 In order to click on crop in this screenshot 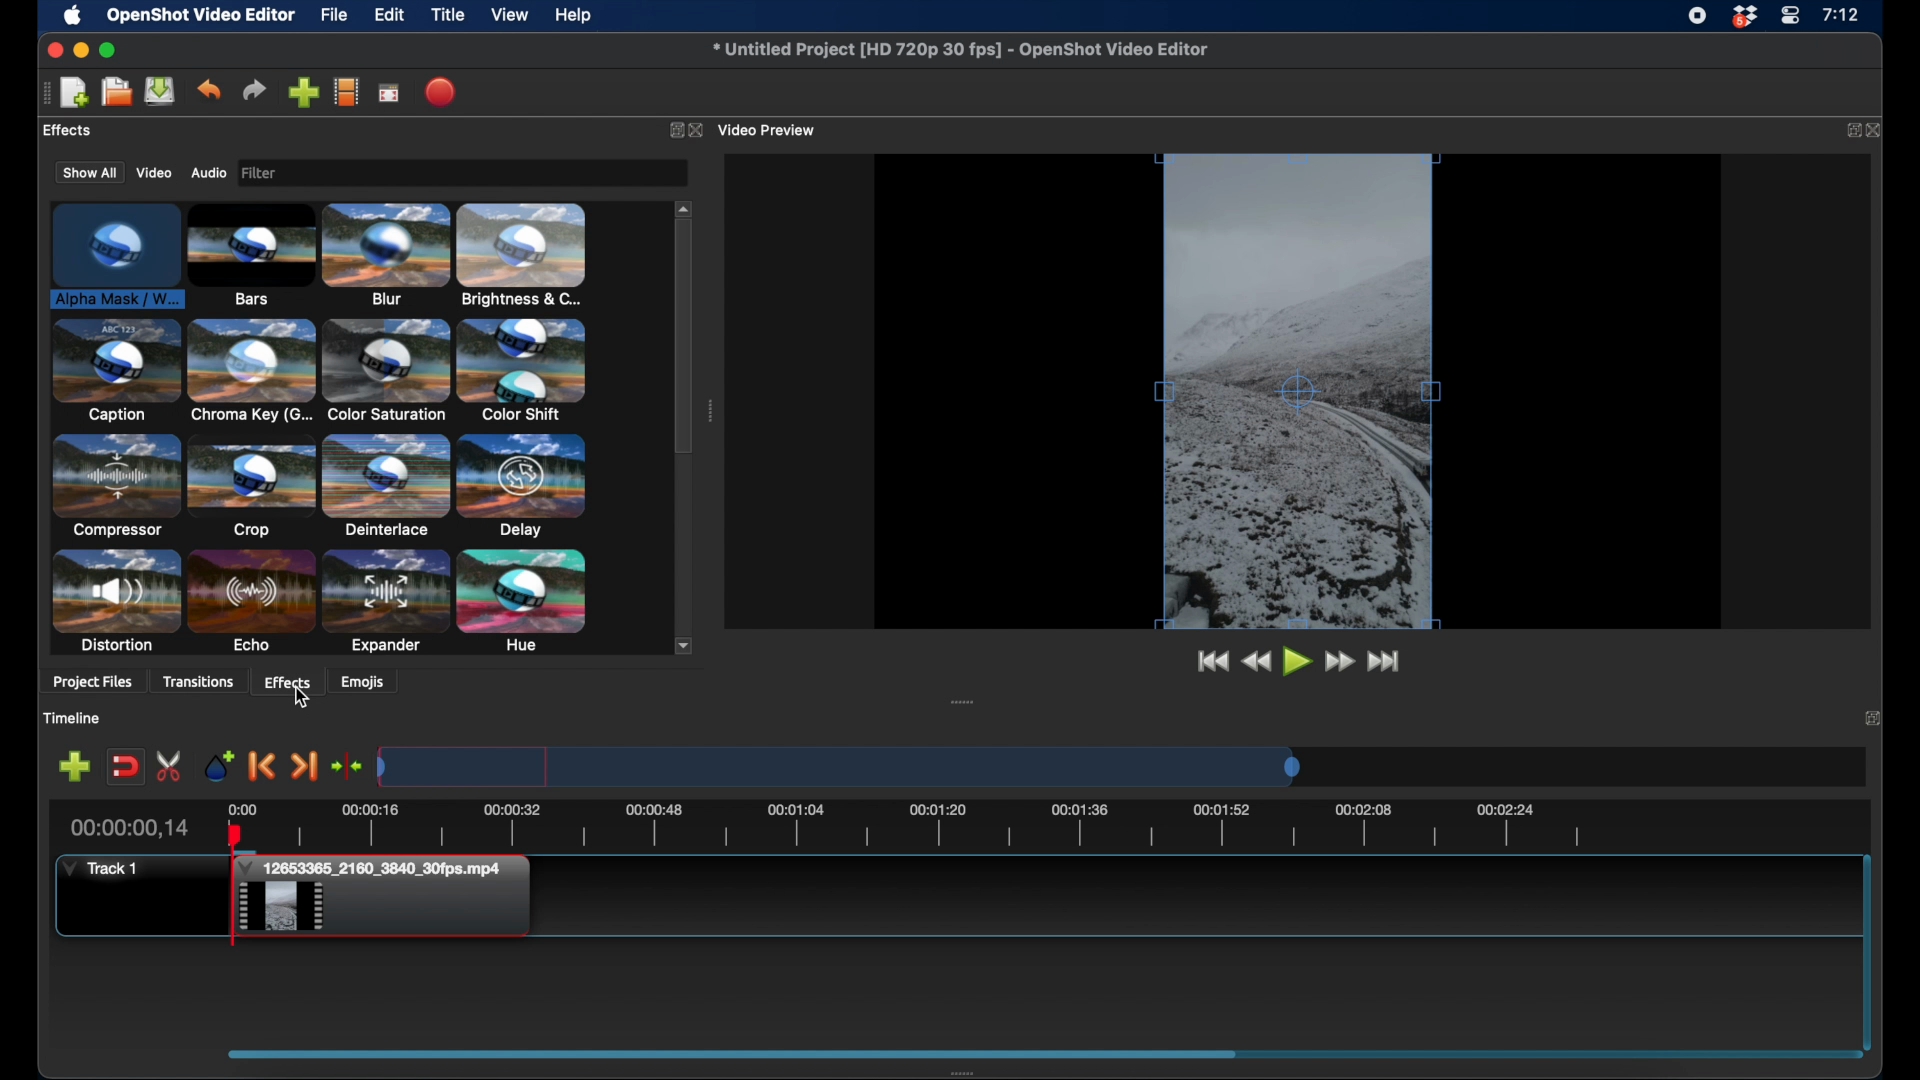, I will do `click(251, 486)`.